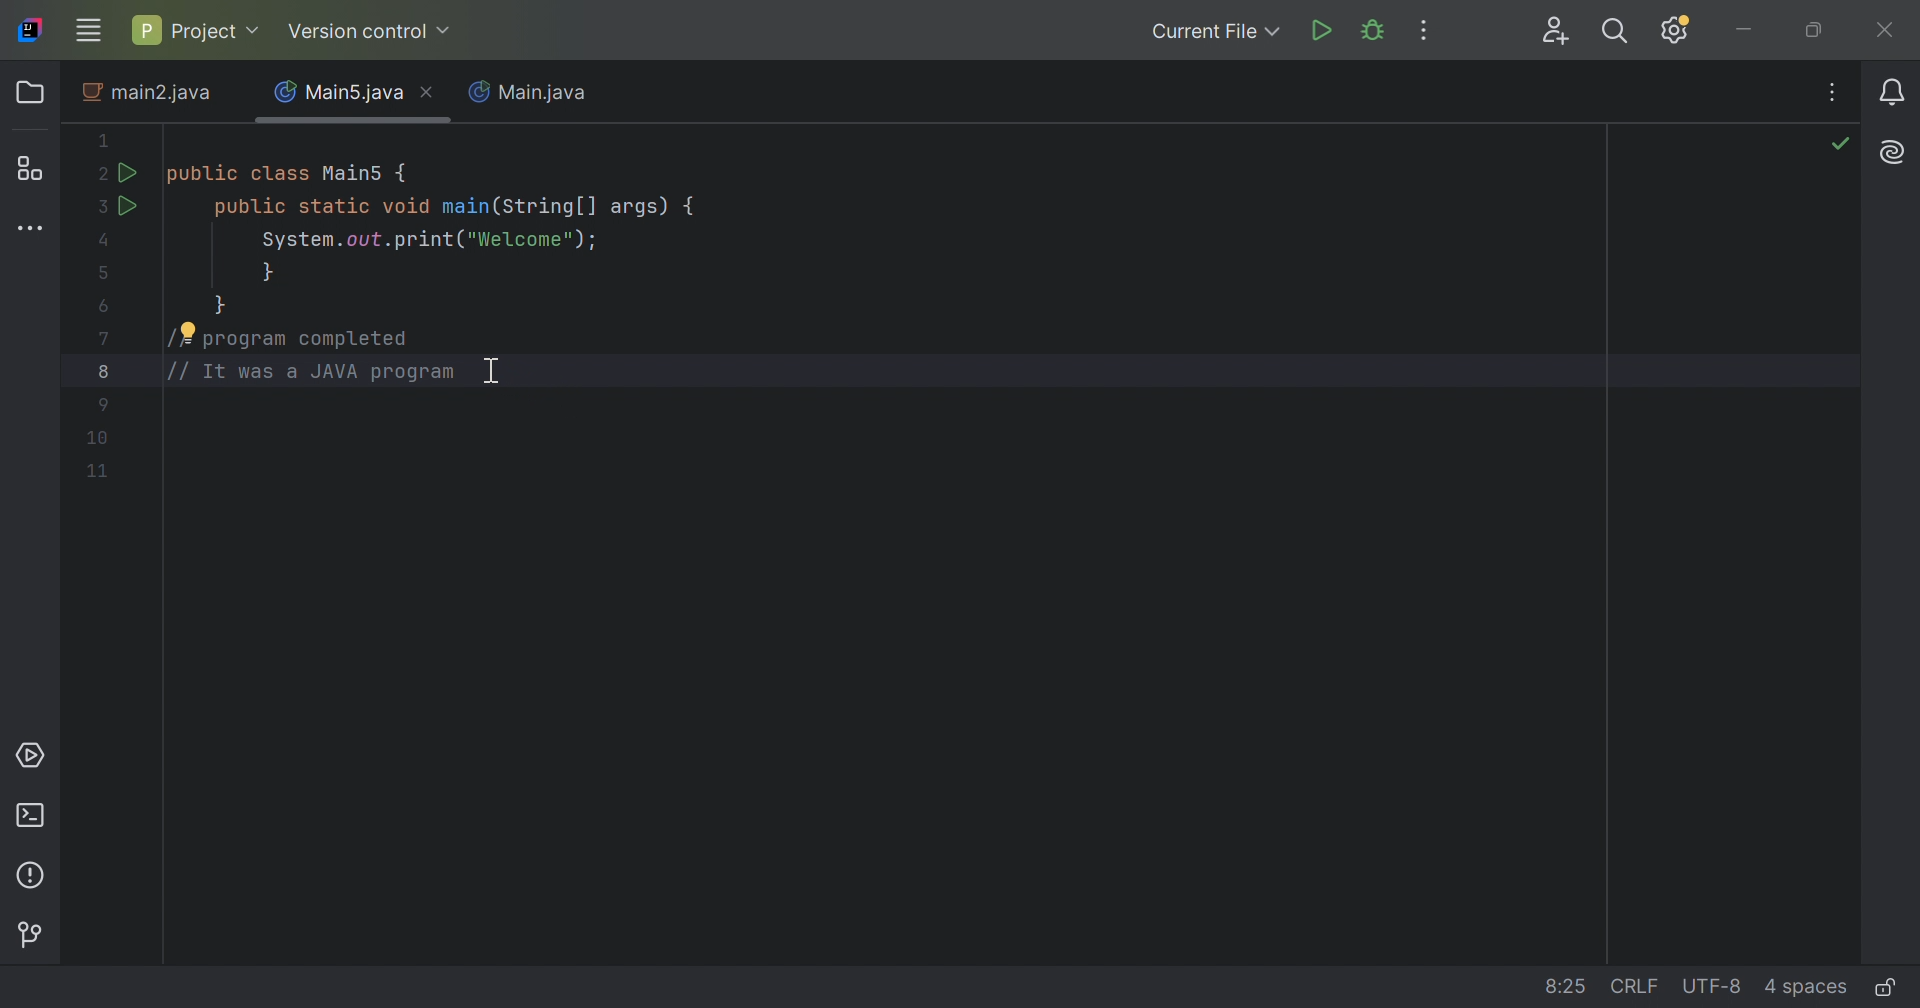  I want to click on Minimize, so click(1744, 35).